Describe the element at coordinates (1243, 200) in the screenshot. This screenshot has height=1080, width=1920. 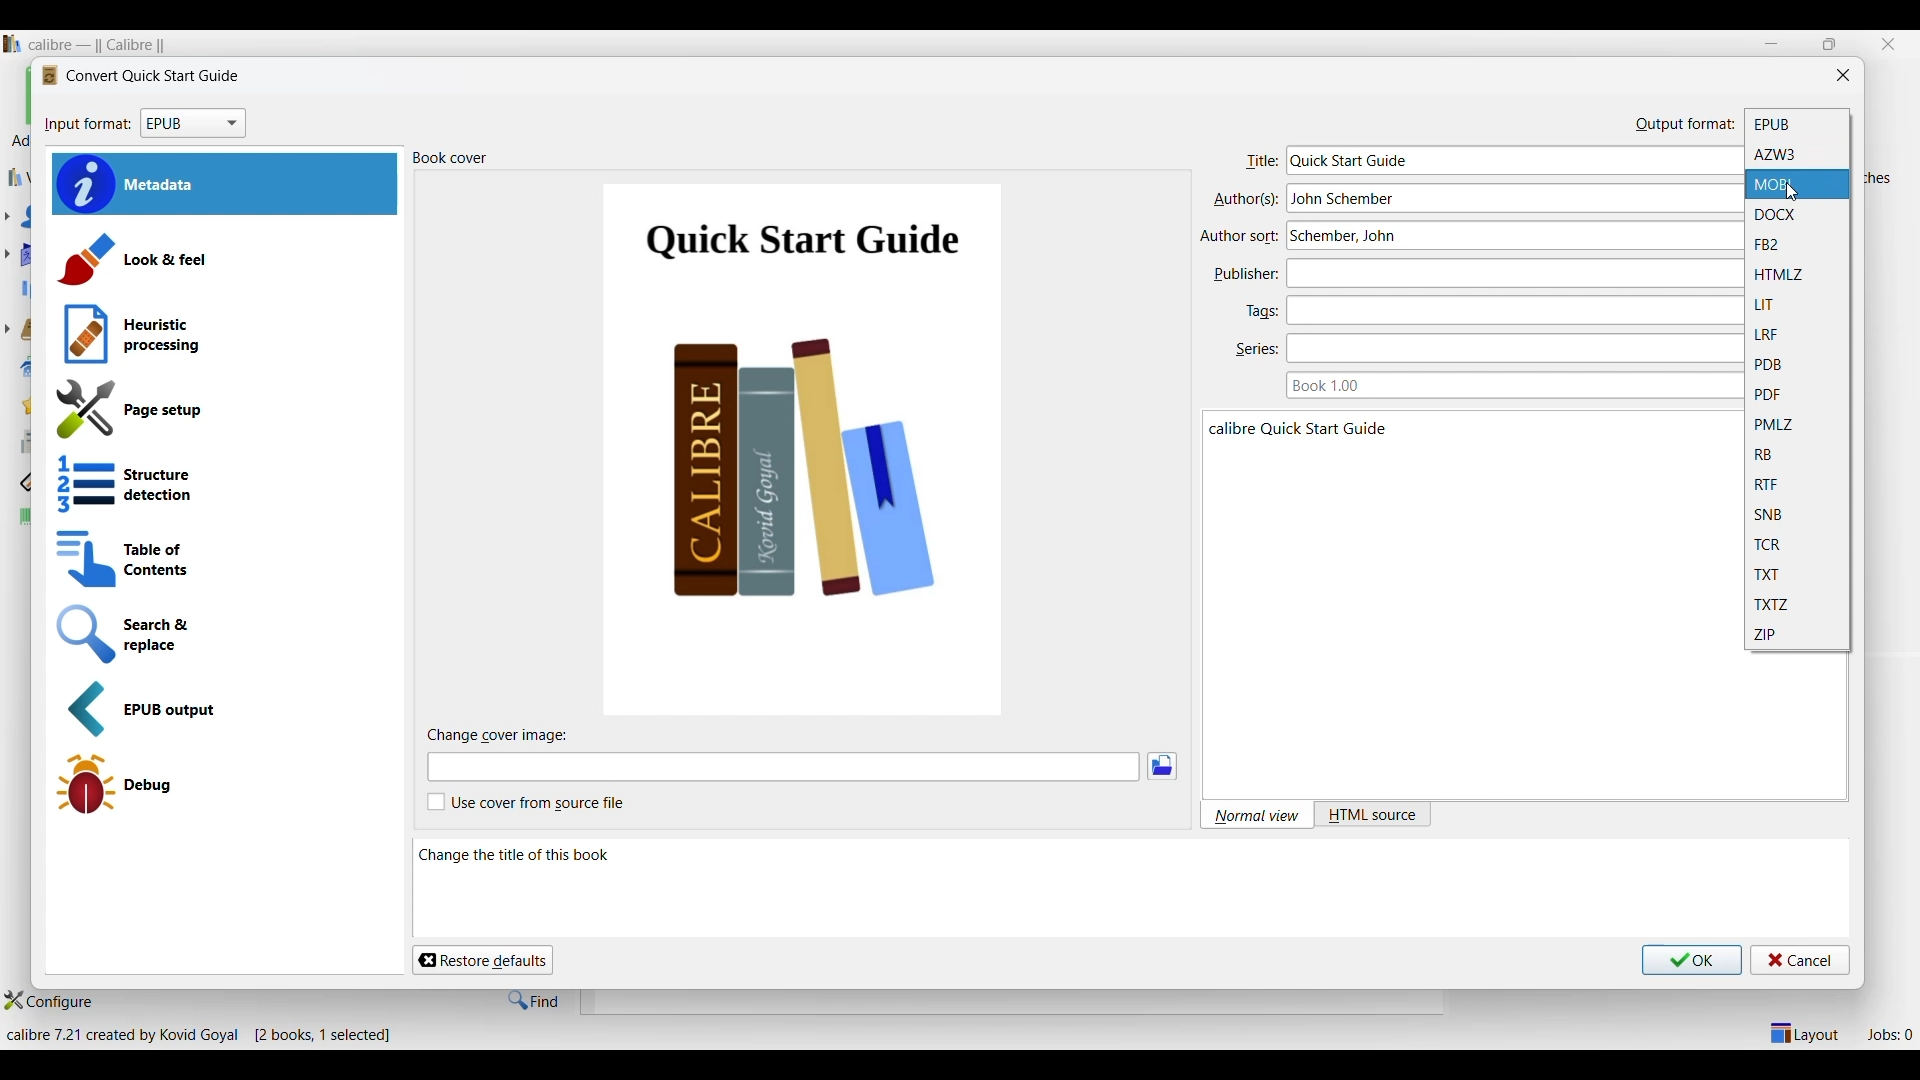
I see `authors` at that location.